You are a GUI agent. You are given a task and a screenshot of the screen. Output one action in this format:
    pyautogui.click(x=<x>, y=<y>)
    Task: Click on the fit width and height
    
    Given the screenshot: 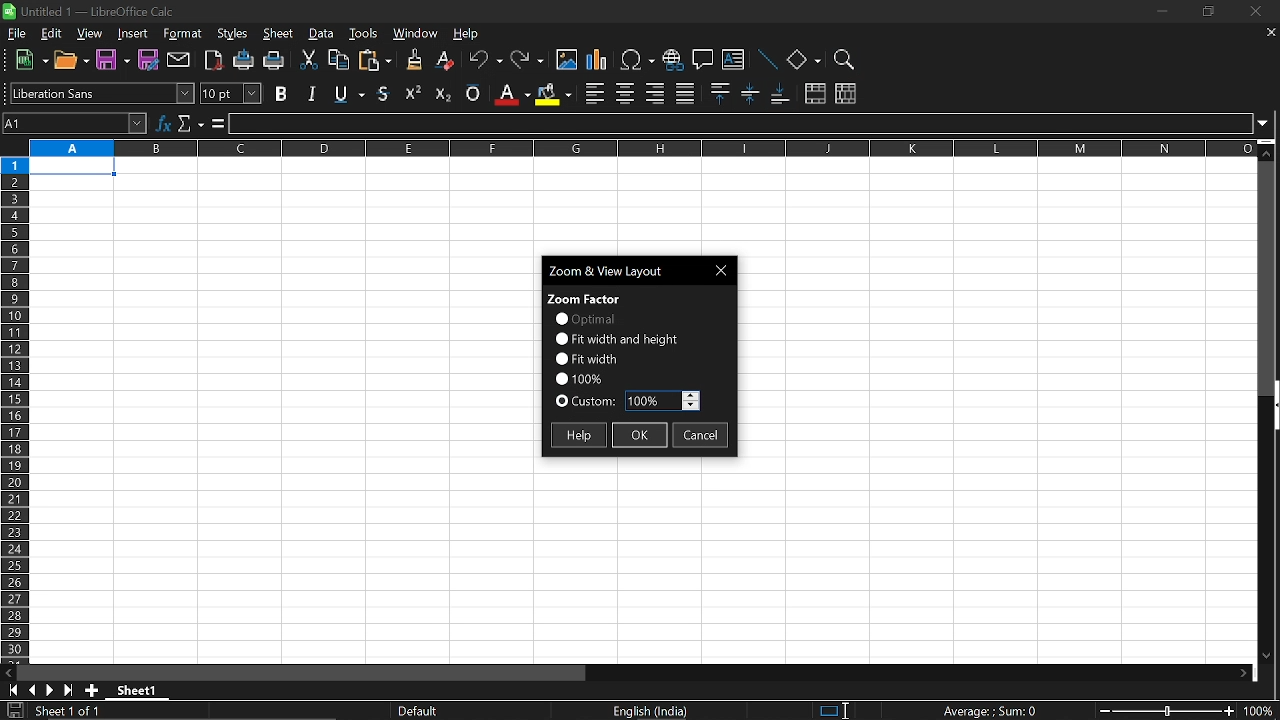 What is the action you would take?
    pyautogui.click(x=619, y=338)
    